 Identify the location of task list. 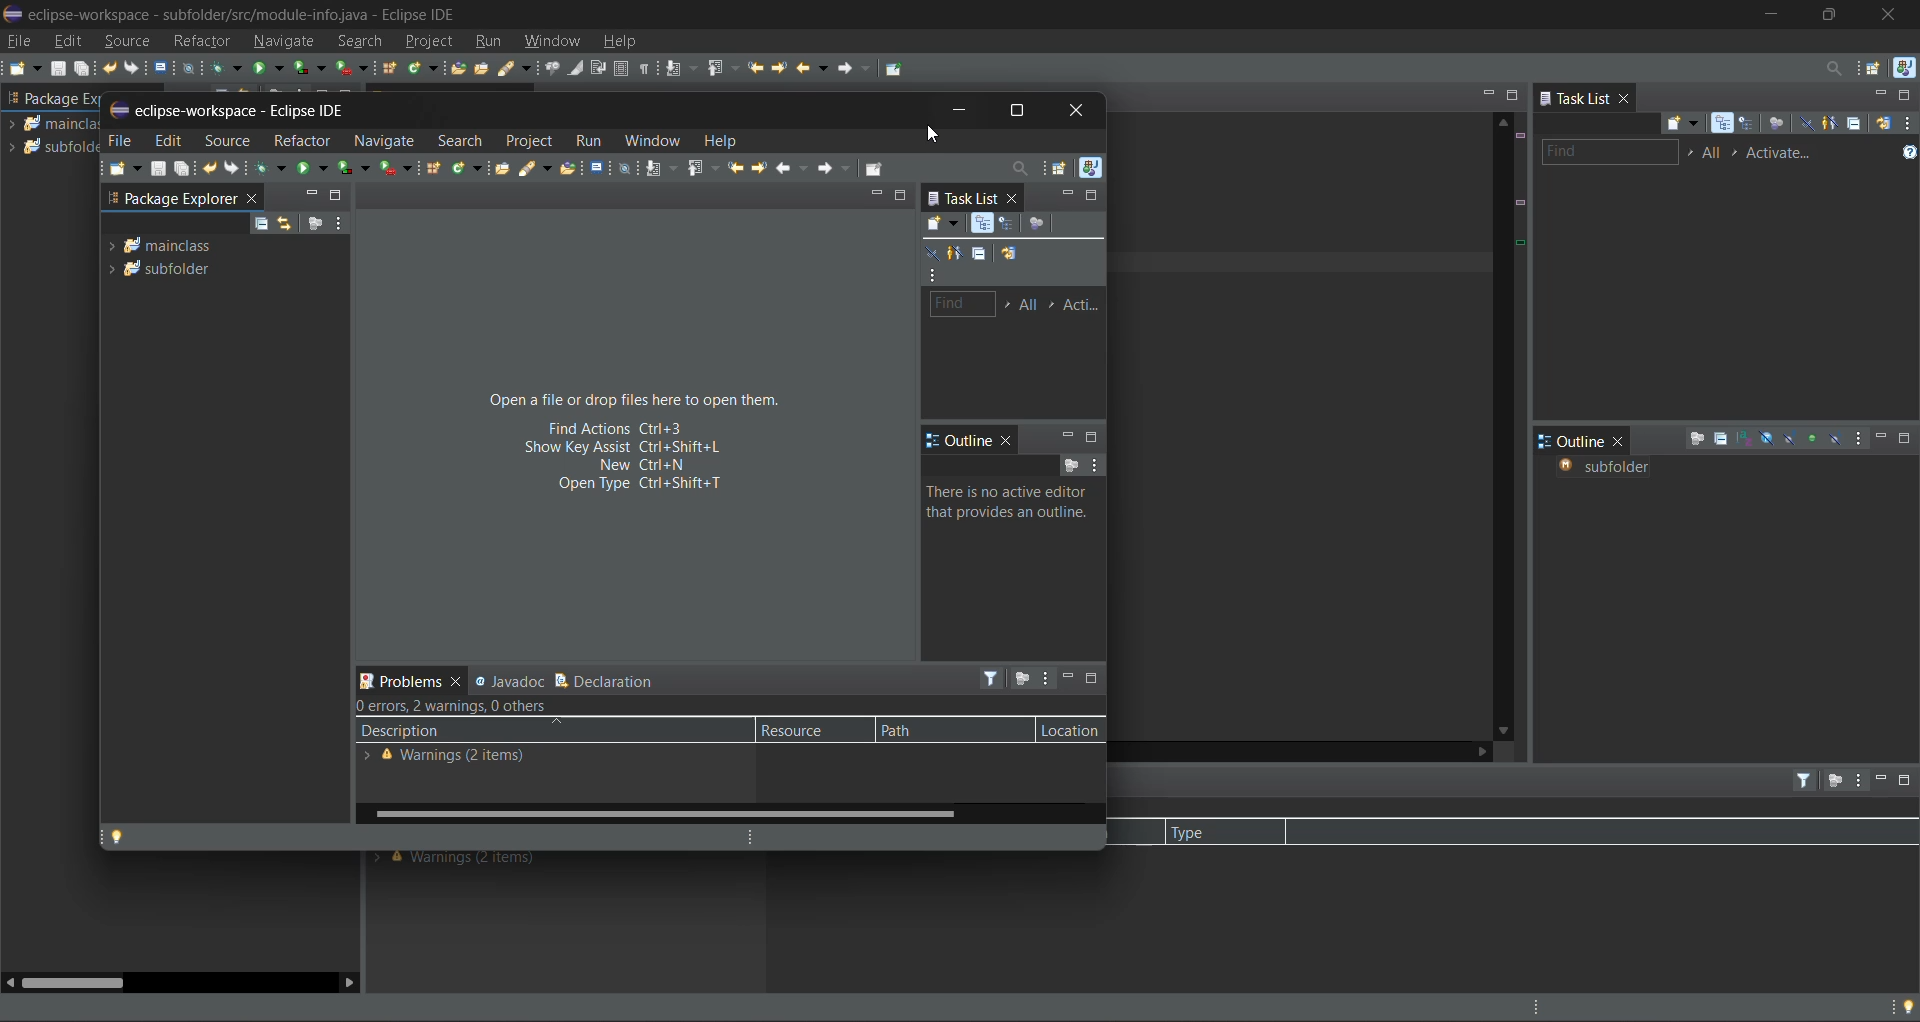
(1576, 99).